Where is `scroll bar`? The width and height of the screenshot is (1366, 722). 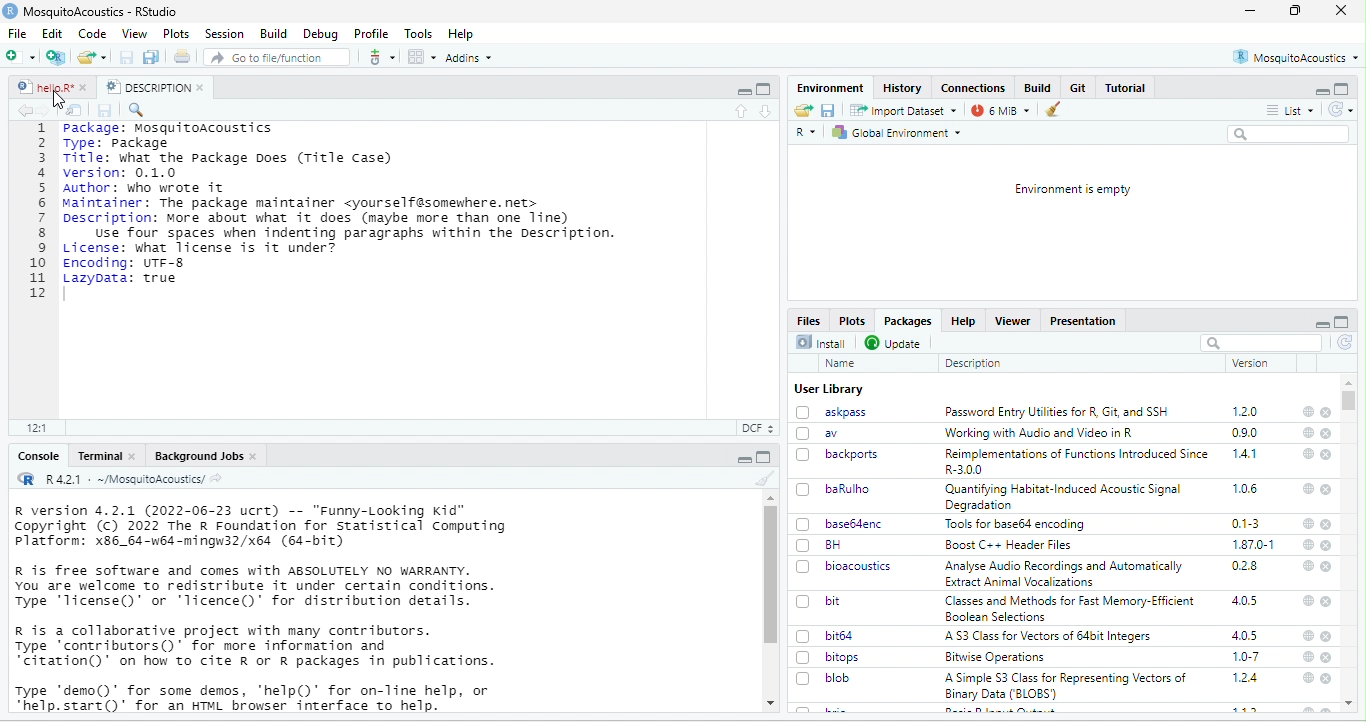 scroll bar is located at coordinates (1353, 402).